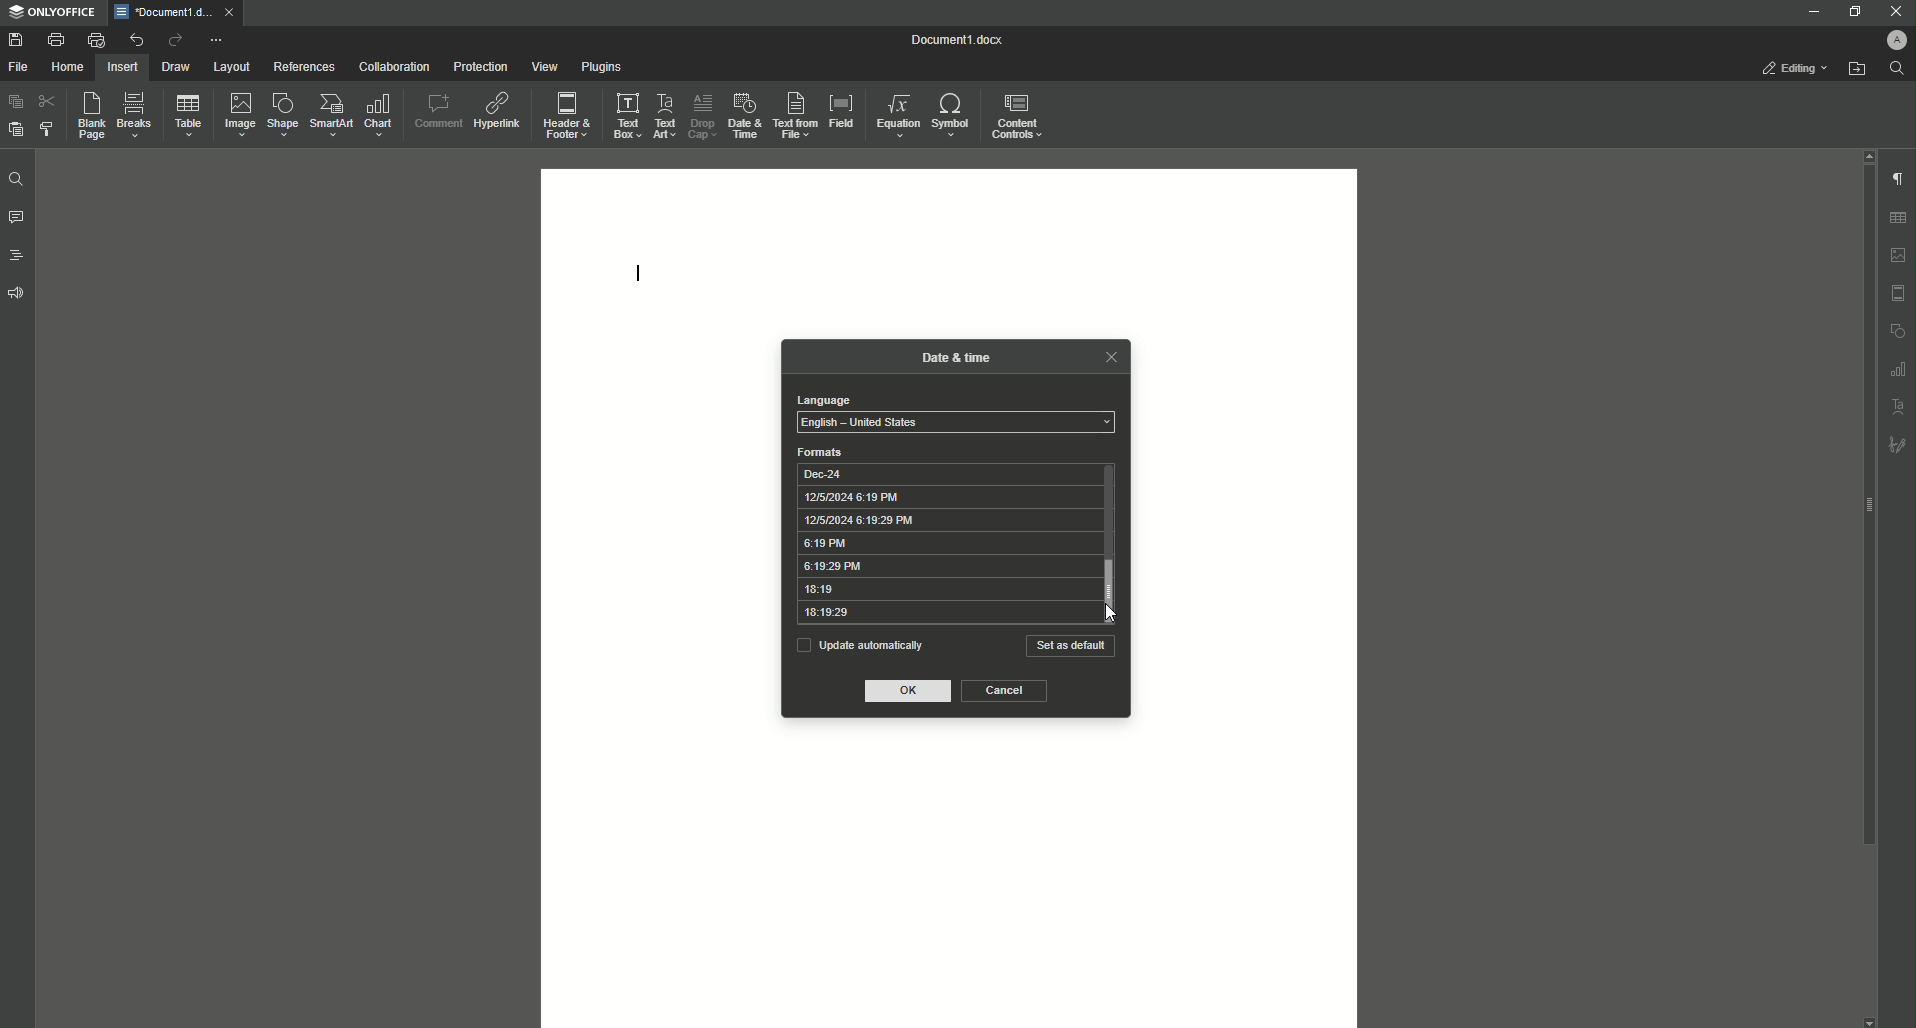  I want to click on Dec-24, so click(946, 473).